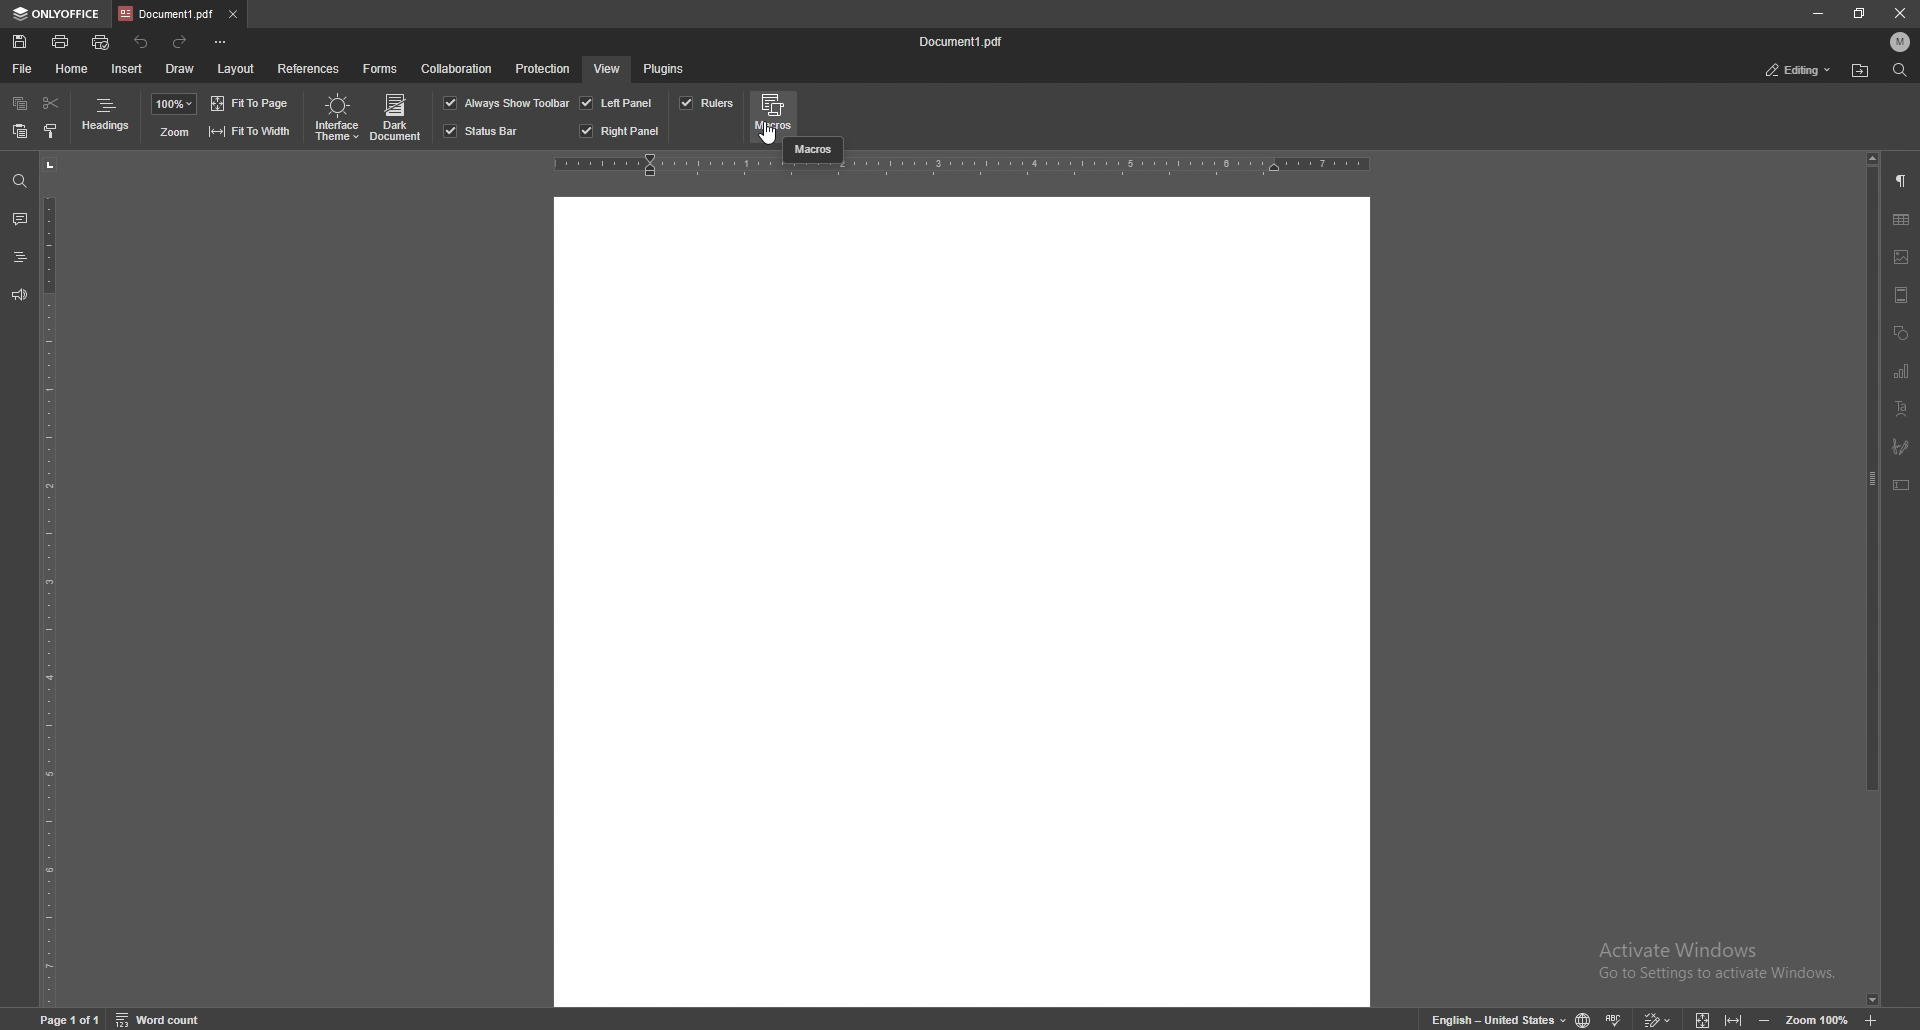  What do you see at coordinates (1901, 371) in the screenshot?
I see `chart` at bounding box center [1901, 371].